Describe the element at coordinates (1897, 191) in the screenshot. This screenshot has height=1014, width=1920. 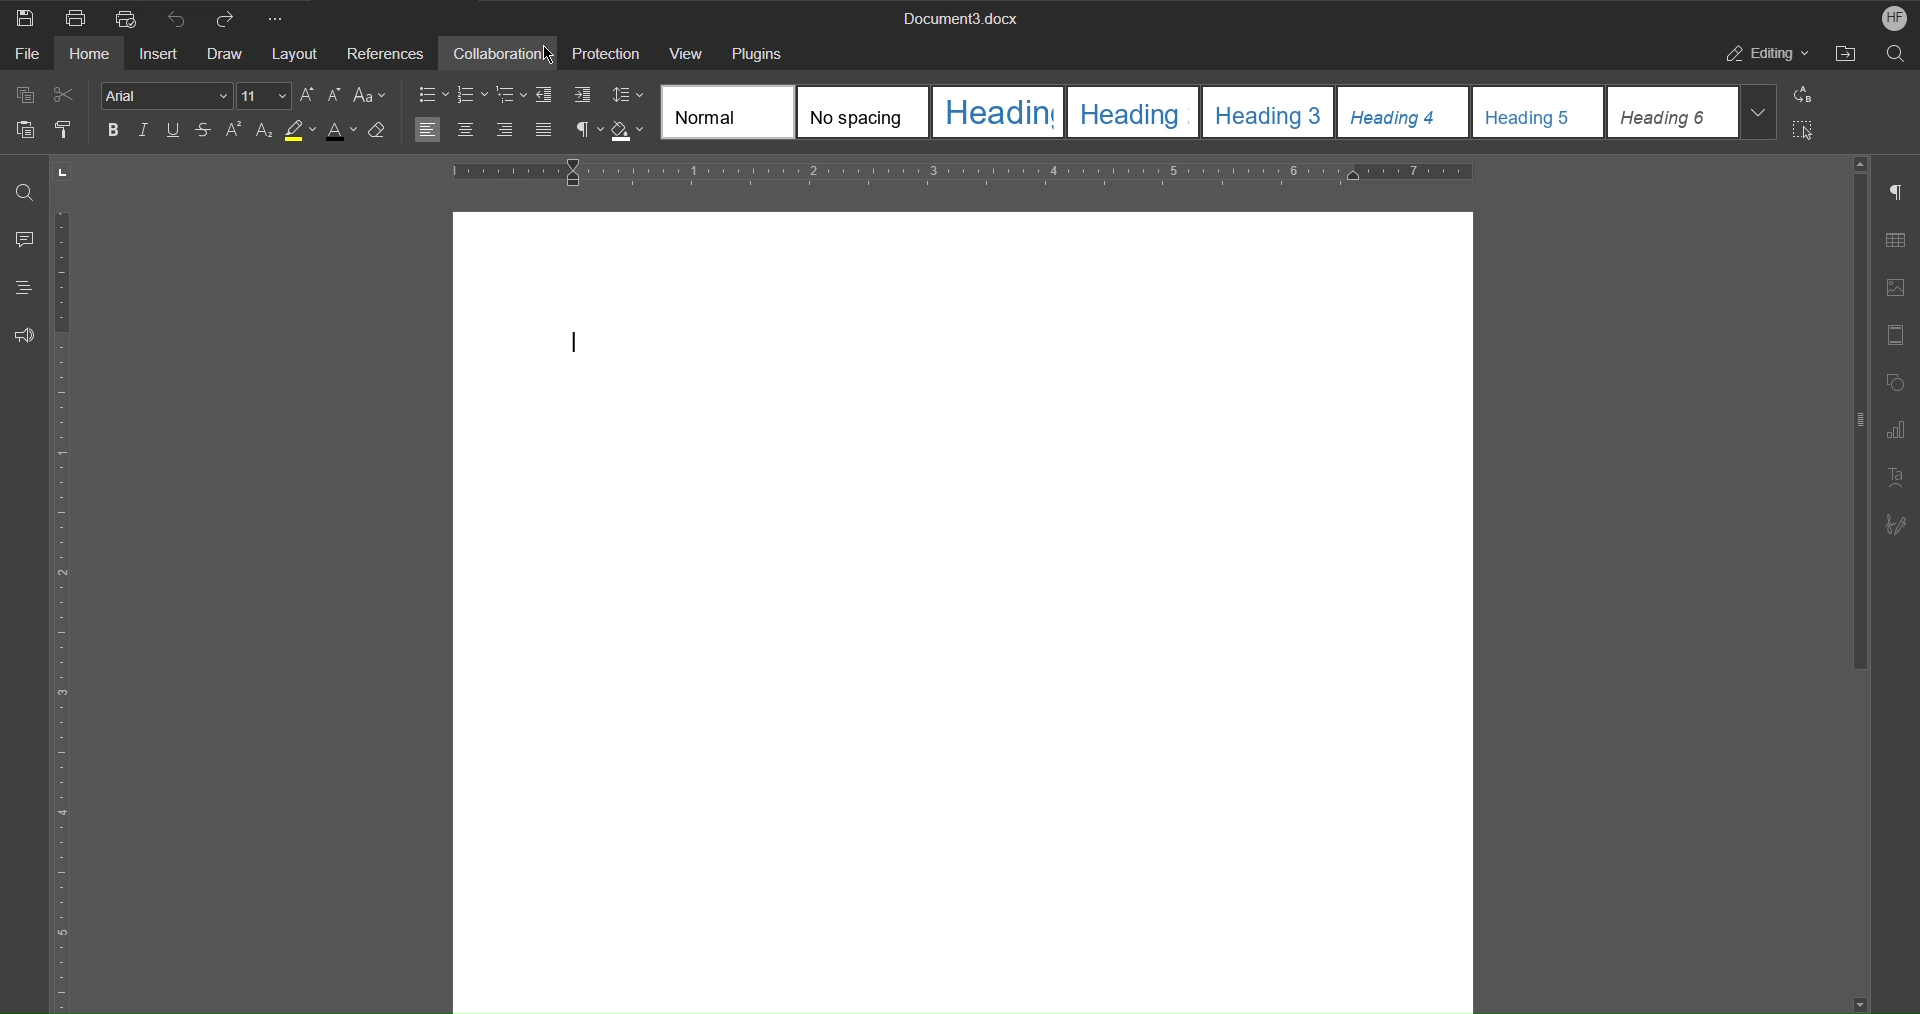
I see `Paragraph Settings` at that location.